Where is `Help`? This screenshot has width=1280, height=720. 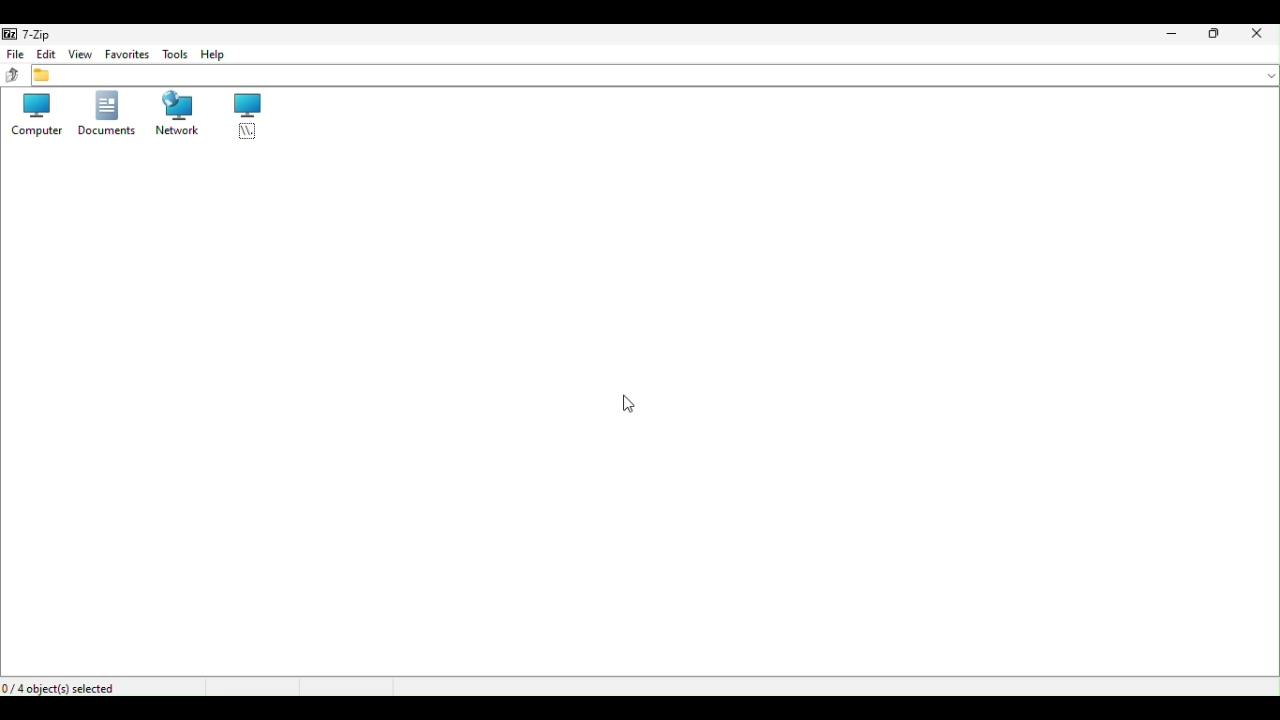
Help is located at coordinates (217, 53).